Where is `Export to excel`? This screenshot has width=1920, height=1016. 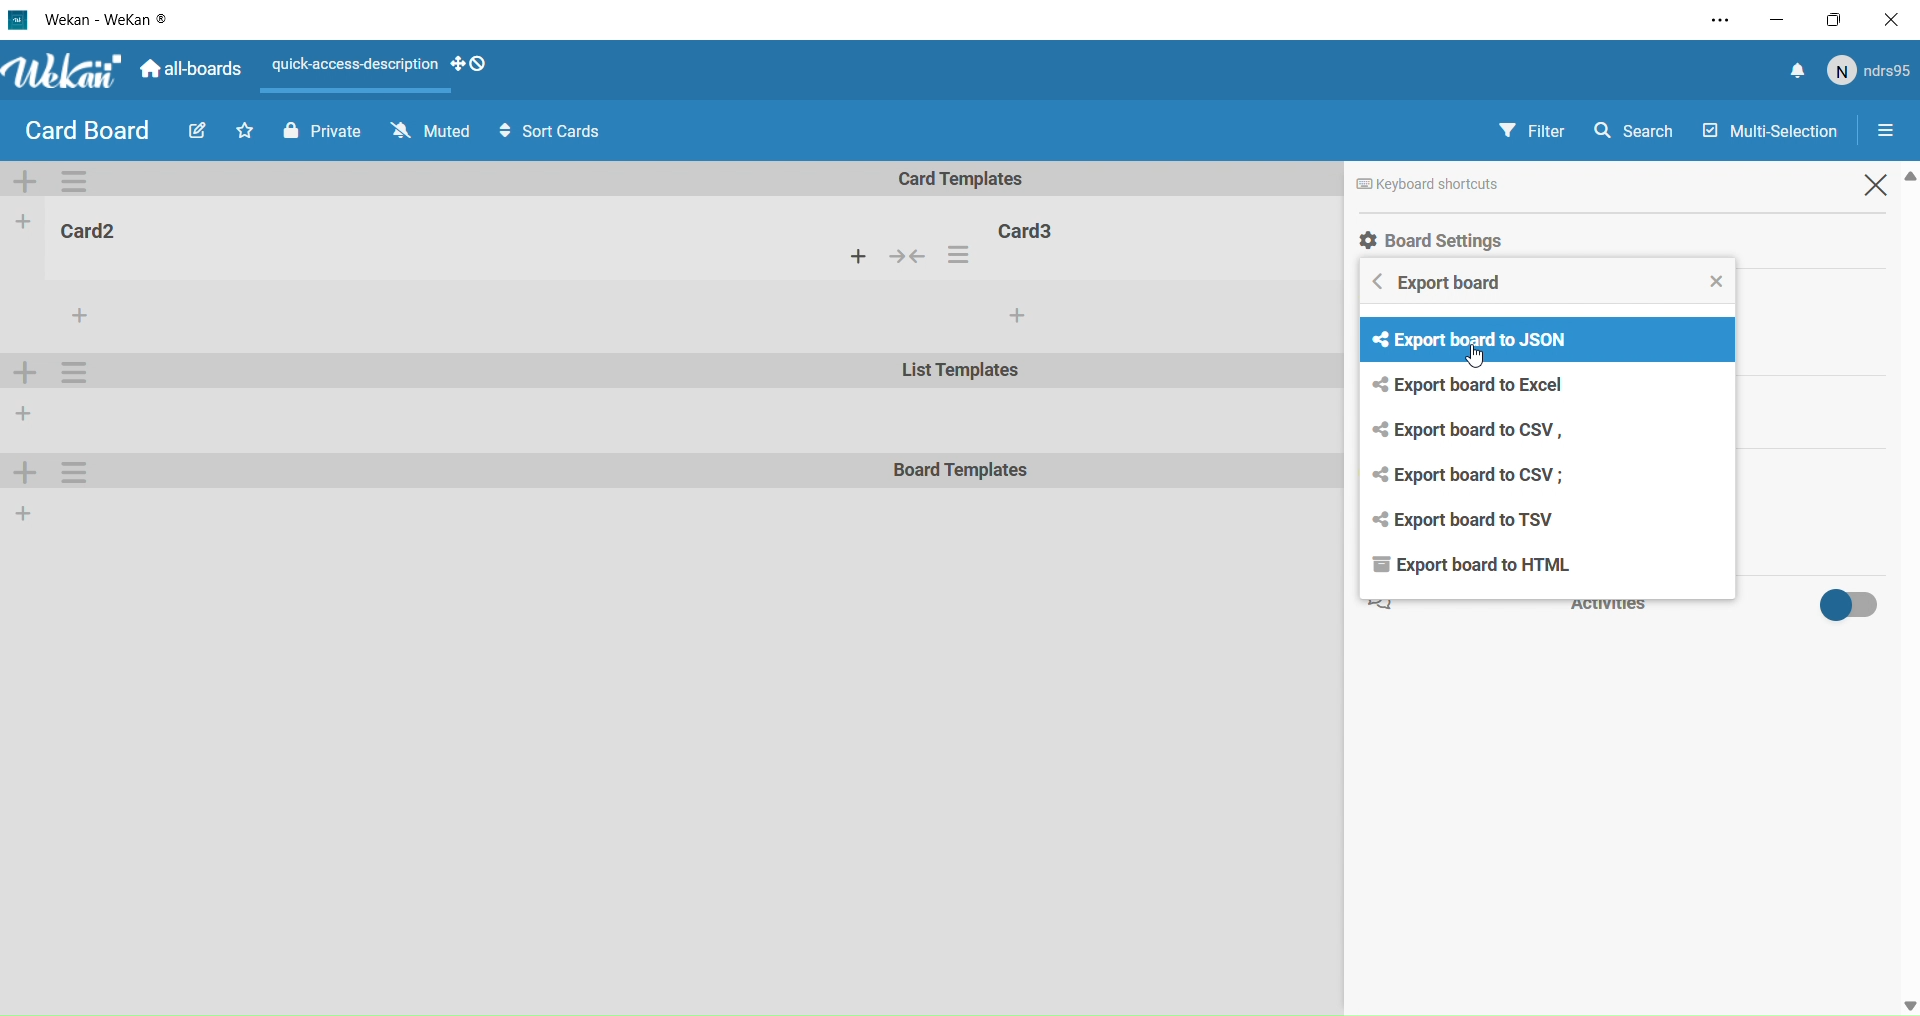
Export to excel is located at coordinates (1483, 388).